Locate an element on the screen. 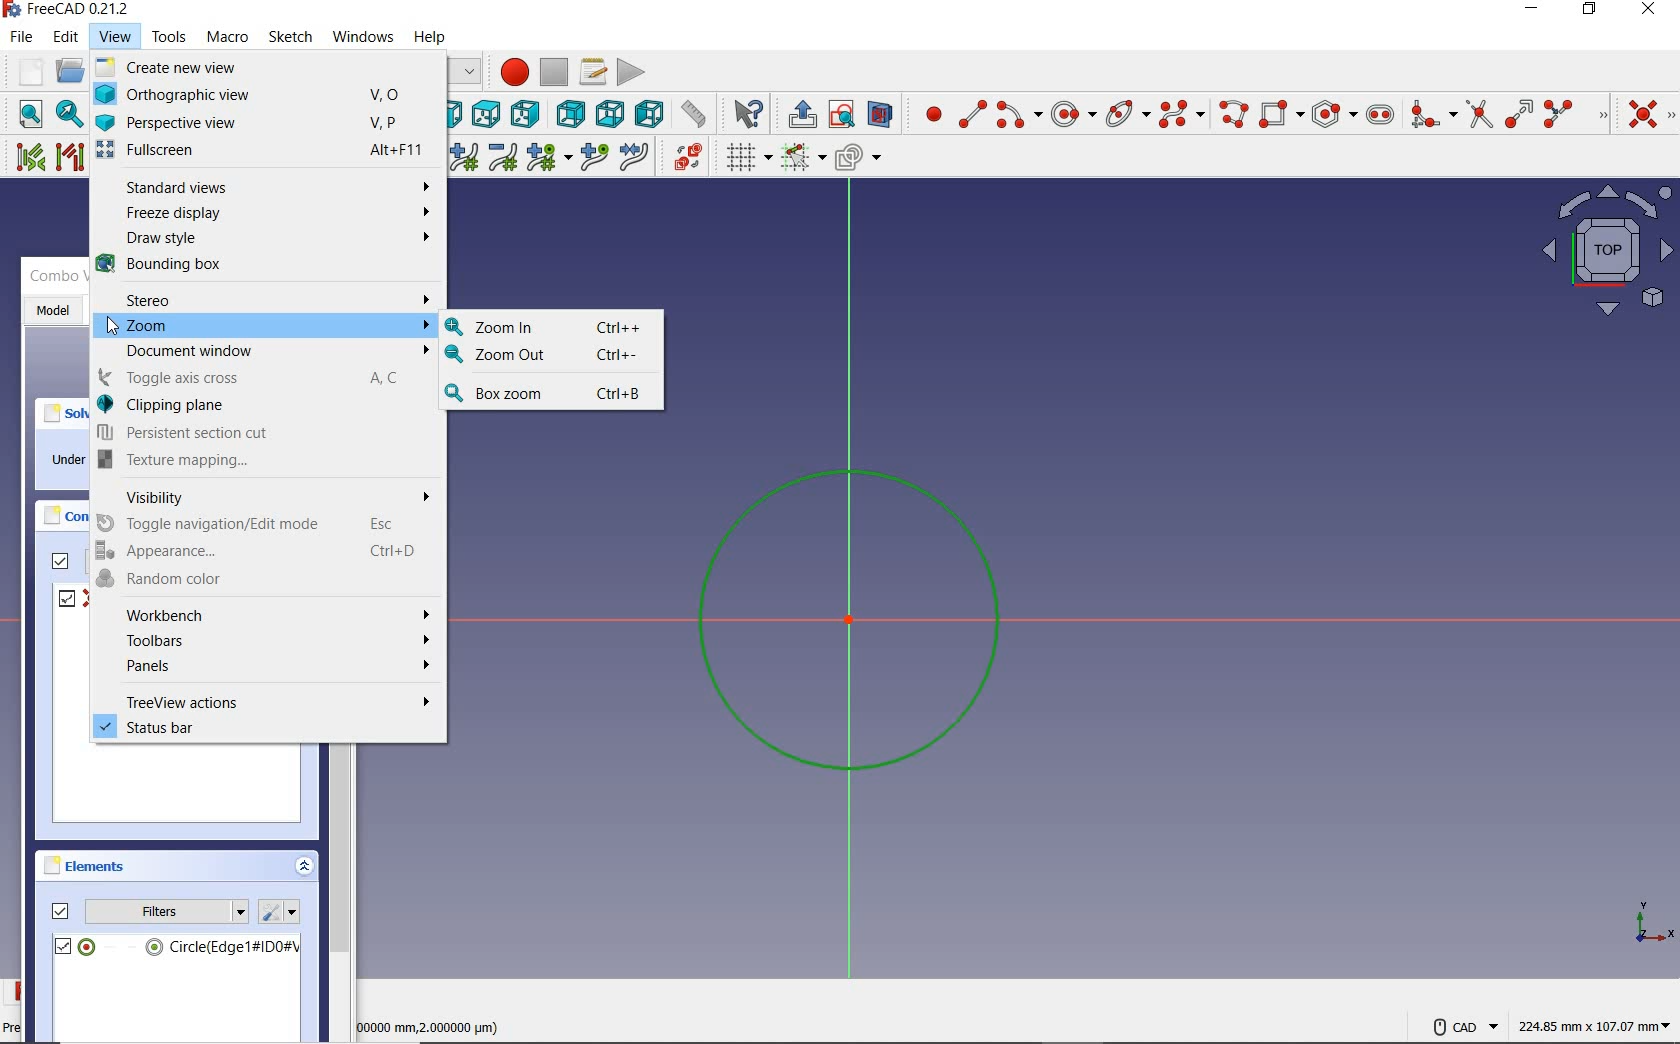 This screenshot has height=1044, width=1680. extend edge is located at coordinates (1519, 112).